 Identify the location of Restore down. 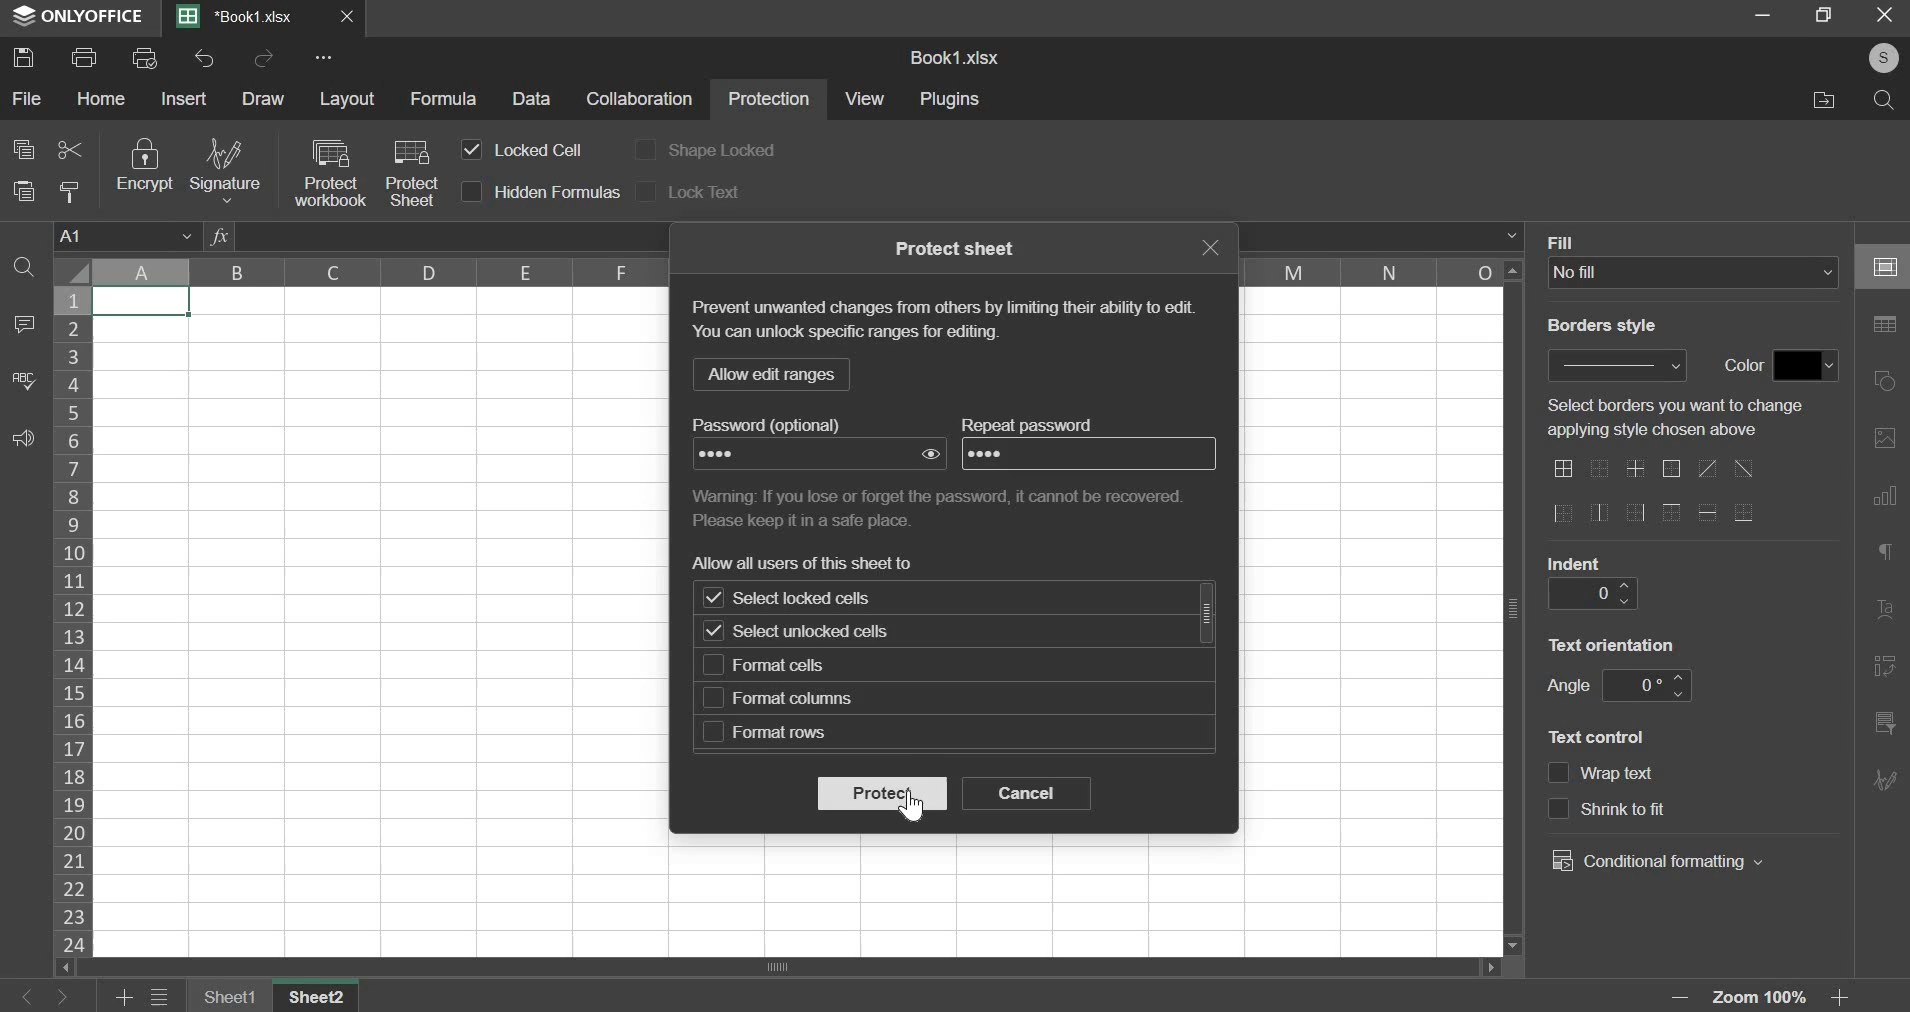
(1763, 14).